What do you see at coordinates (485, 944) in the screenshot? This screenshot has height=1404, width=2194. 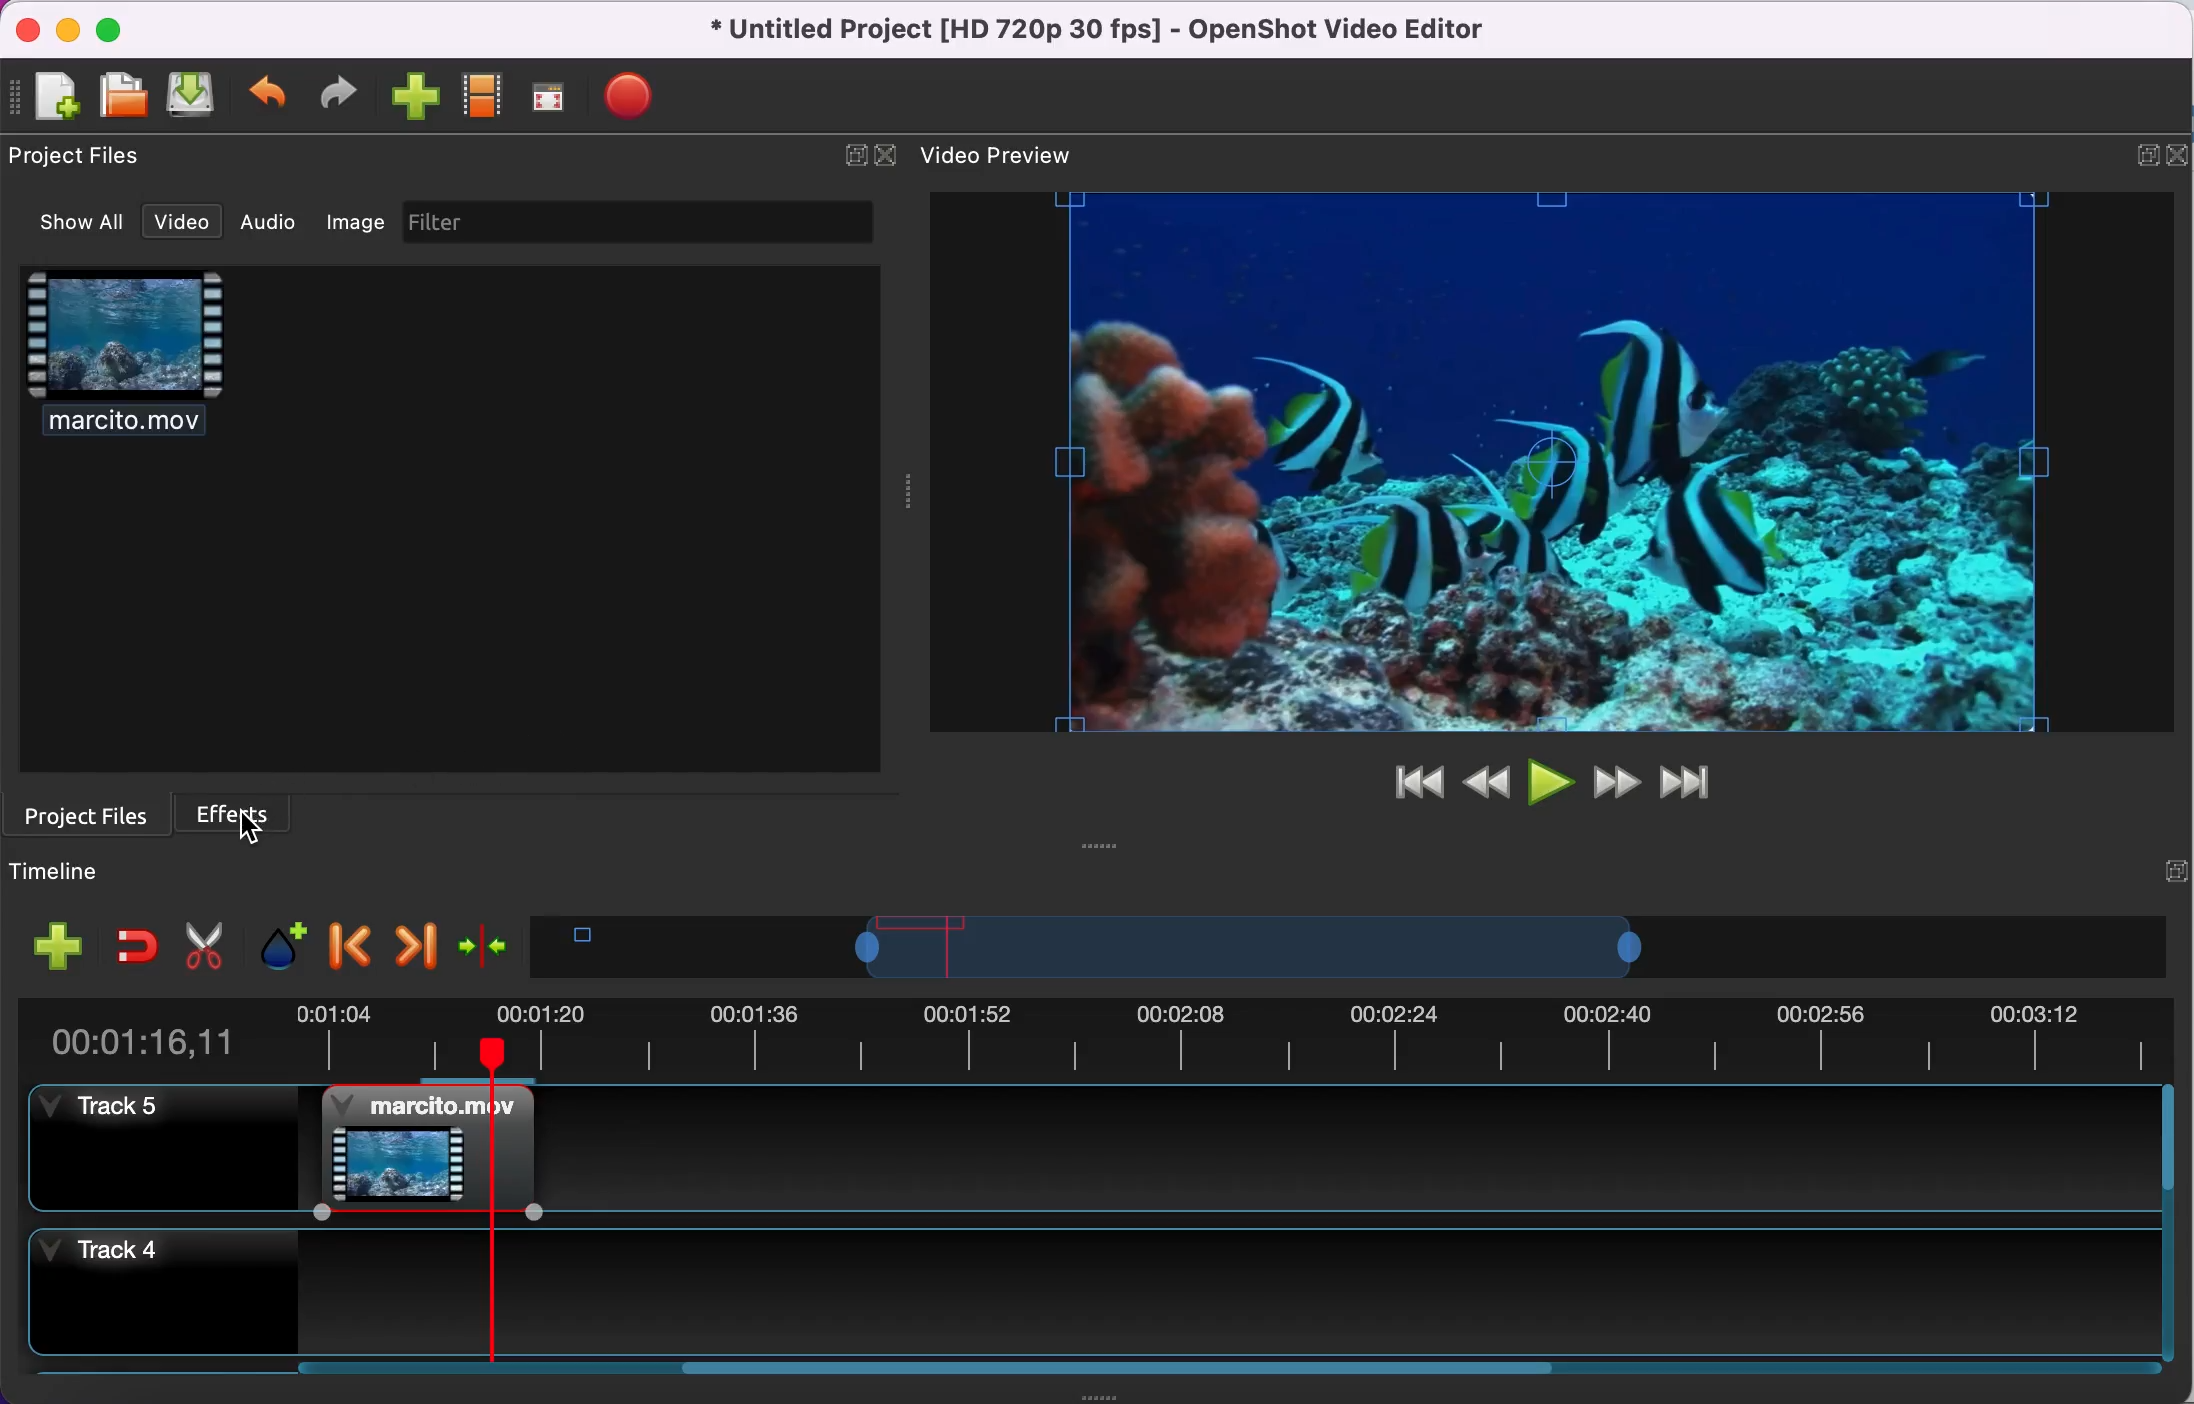 I see `center the timeline` at bounding box center [485, 944].